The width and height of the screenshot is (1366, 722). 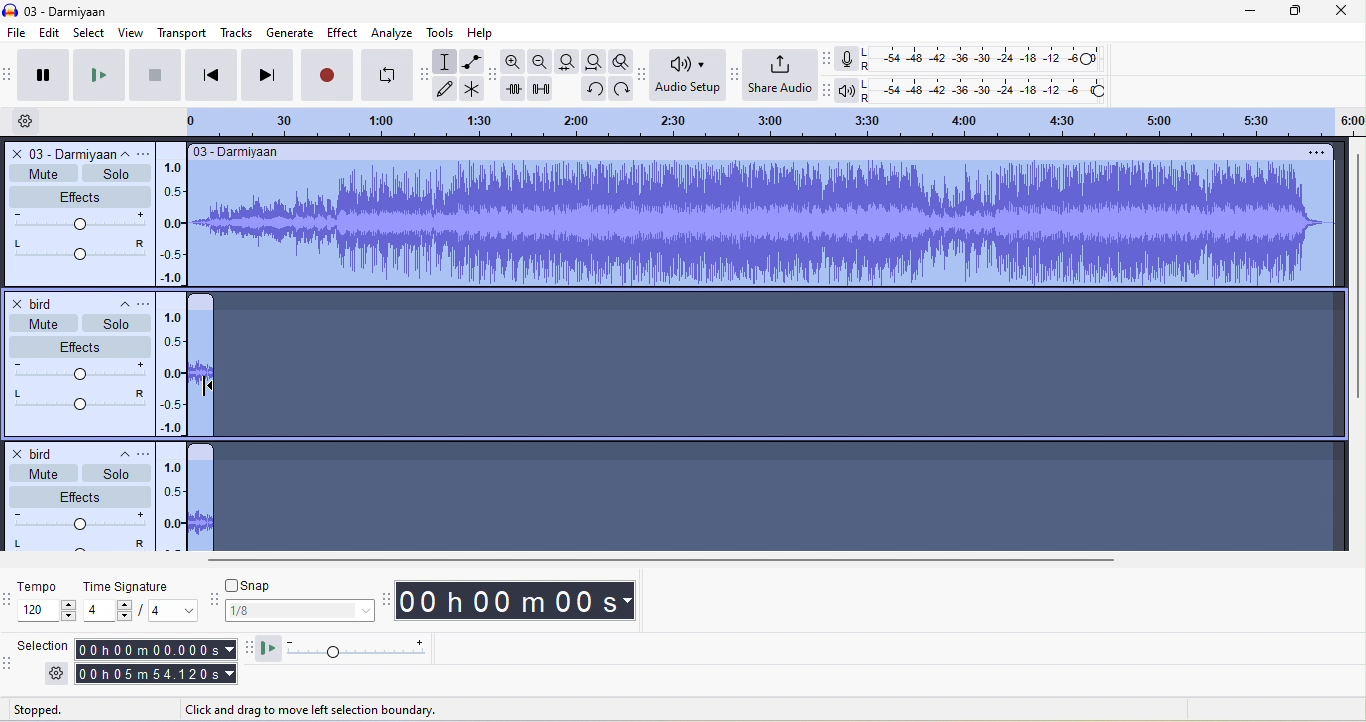 What do you see at coordinates (53, 34) in the screenshot?
I see `edit` at bounding box center [53, 34].